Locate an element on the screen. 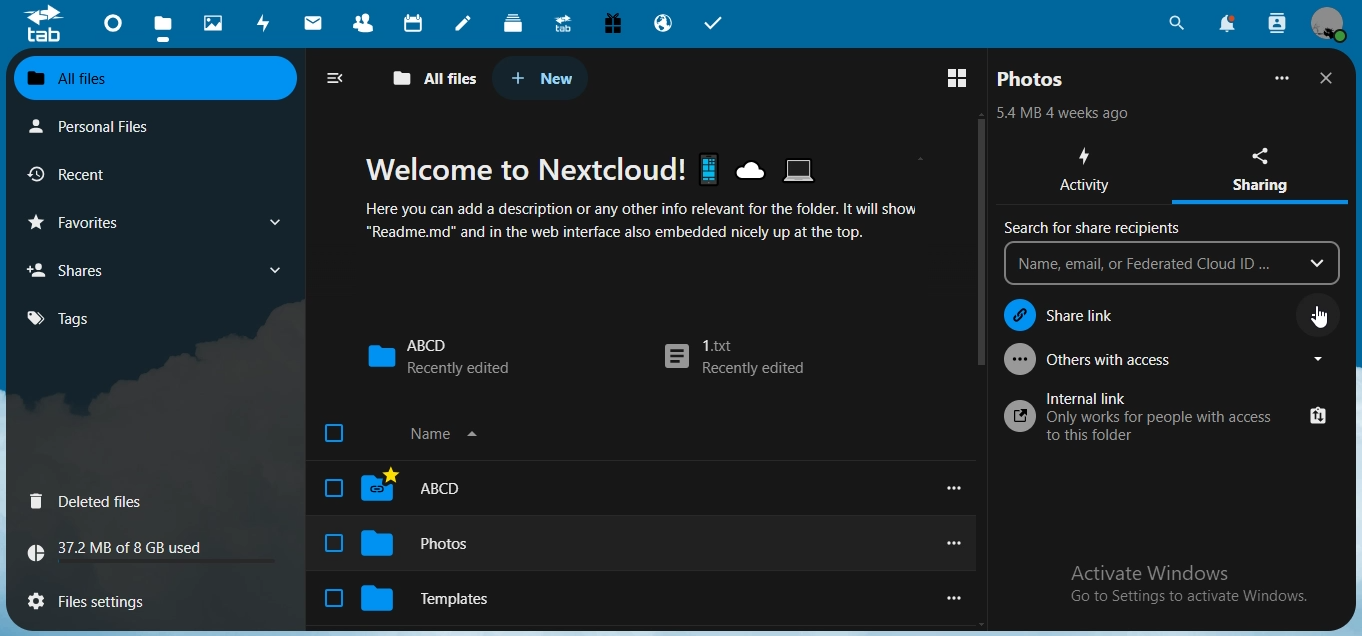  shares is located at coordinates (152, 269).